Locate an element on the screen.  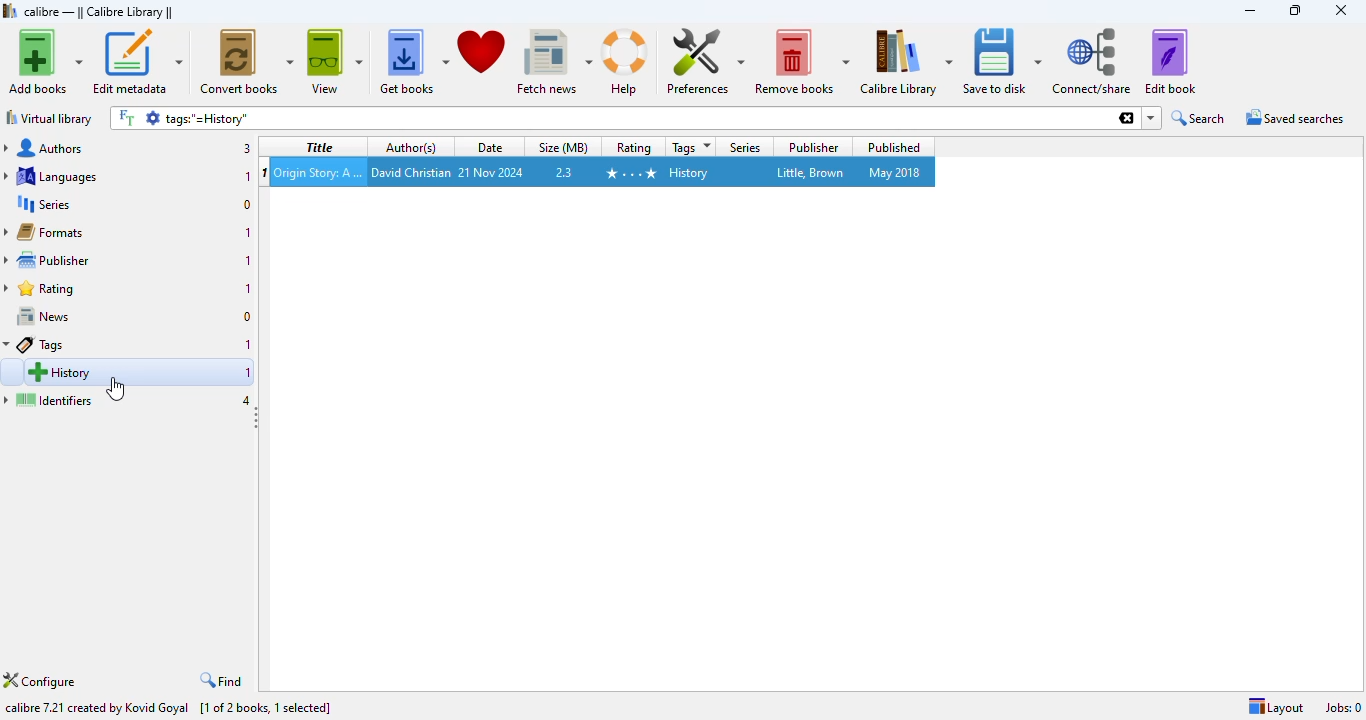
virtual library is located at coordinates (49, 118).